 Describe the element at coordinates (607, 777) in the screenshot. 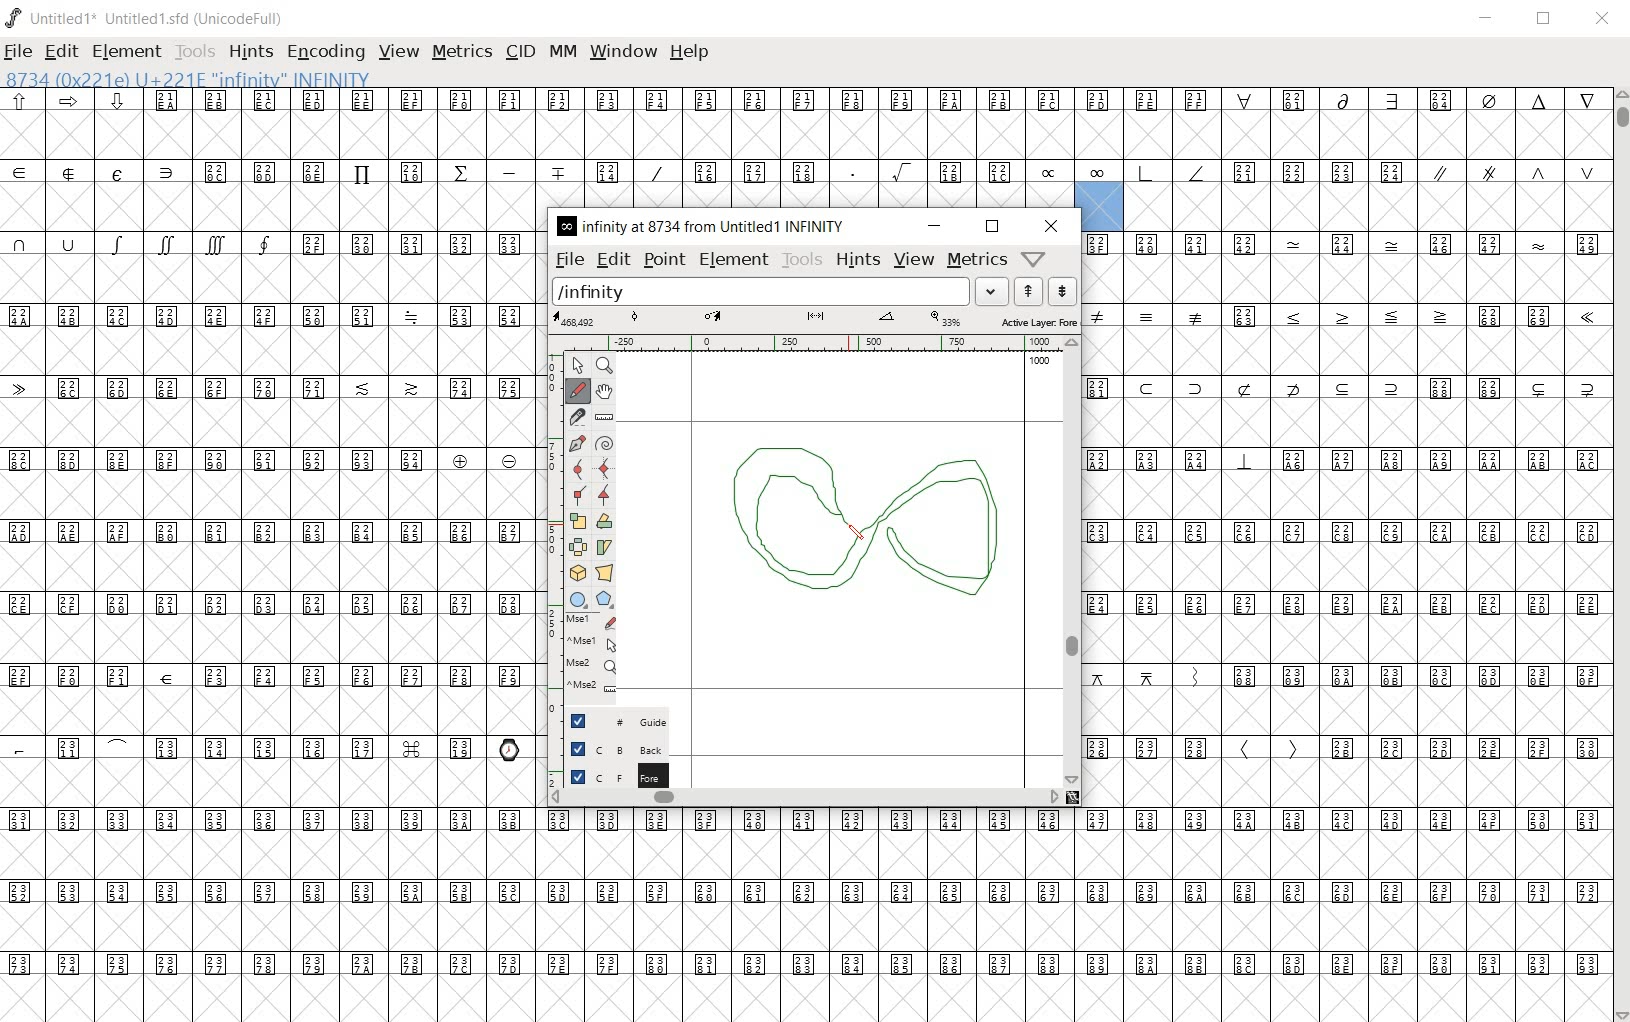

I see `foreground` at that location.